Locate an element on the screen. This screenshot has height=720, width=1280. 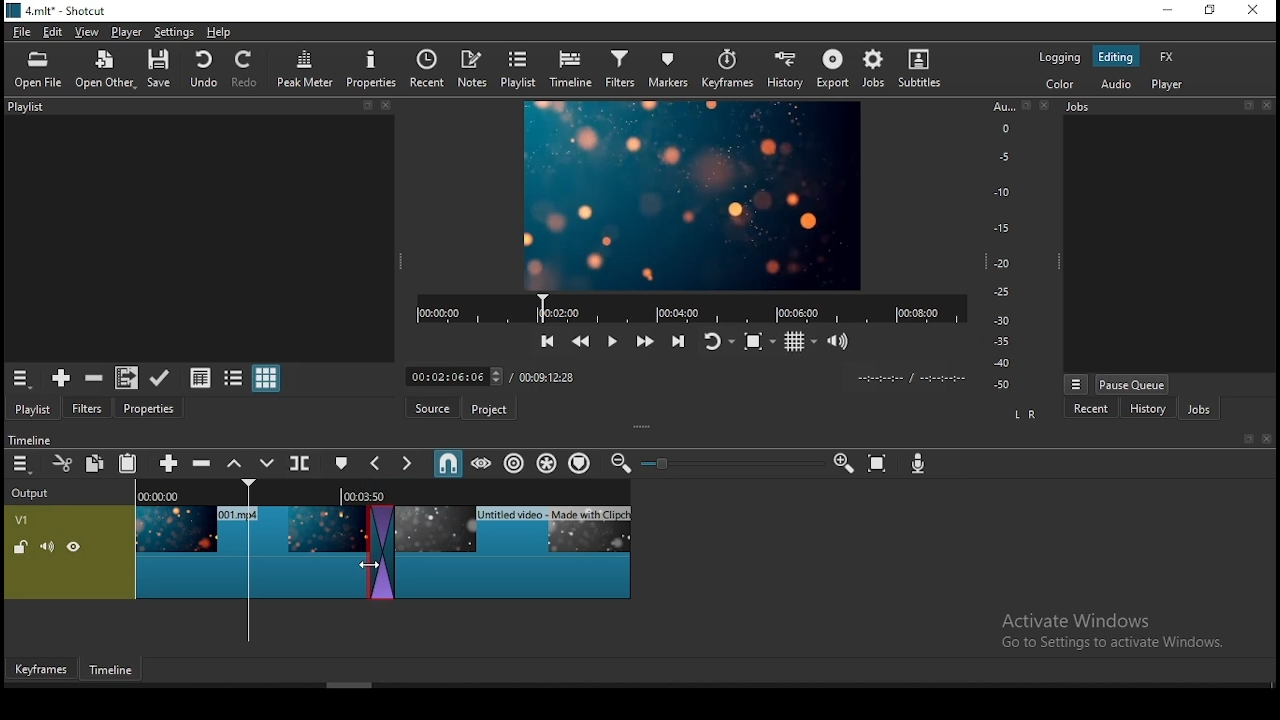
copy is located at coordinates (95, 464).